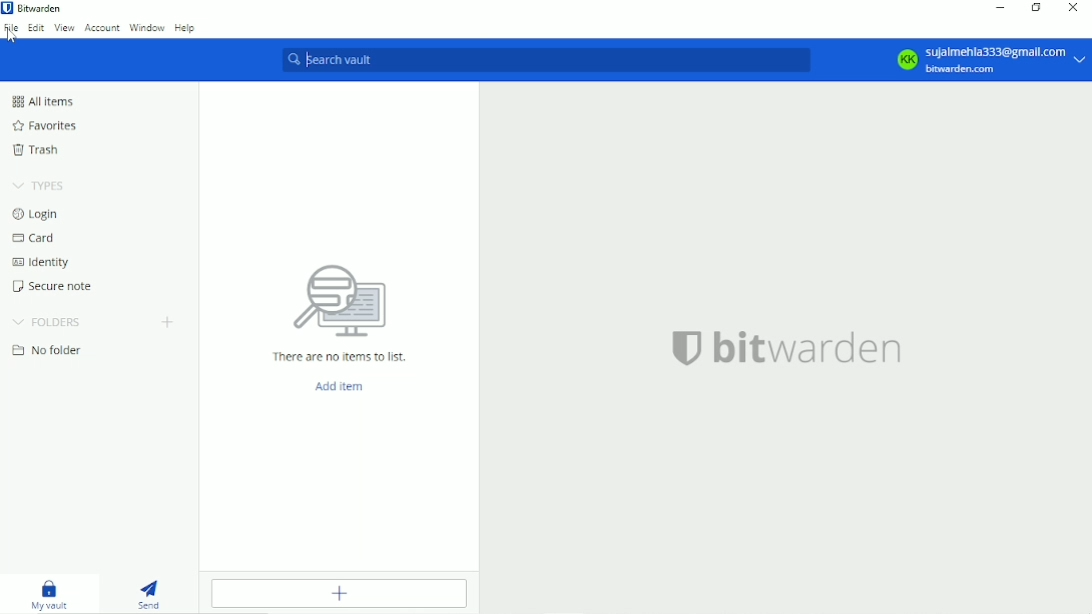 Image resolution: width=1092 pixels, height=614 pixels. Describe the element at coordinates (10, 28) in the screenshot. I see `File` at that location.